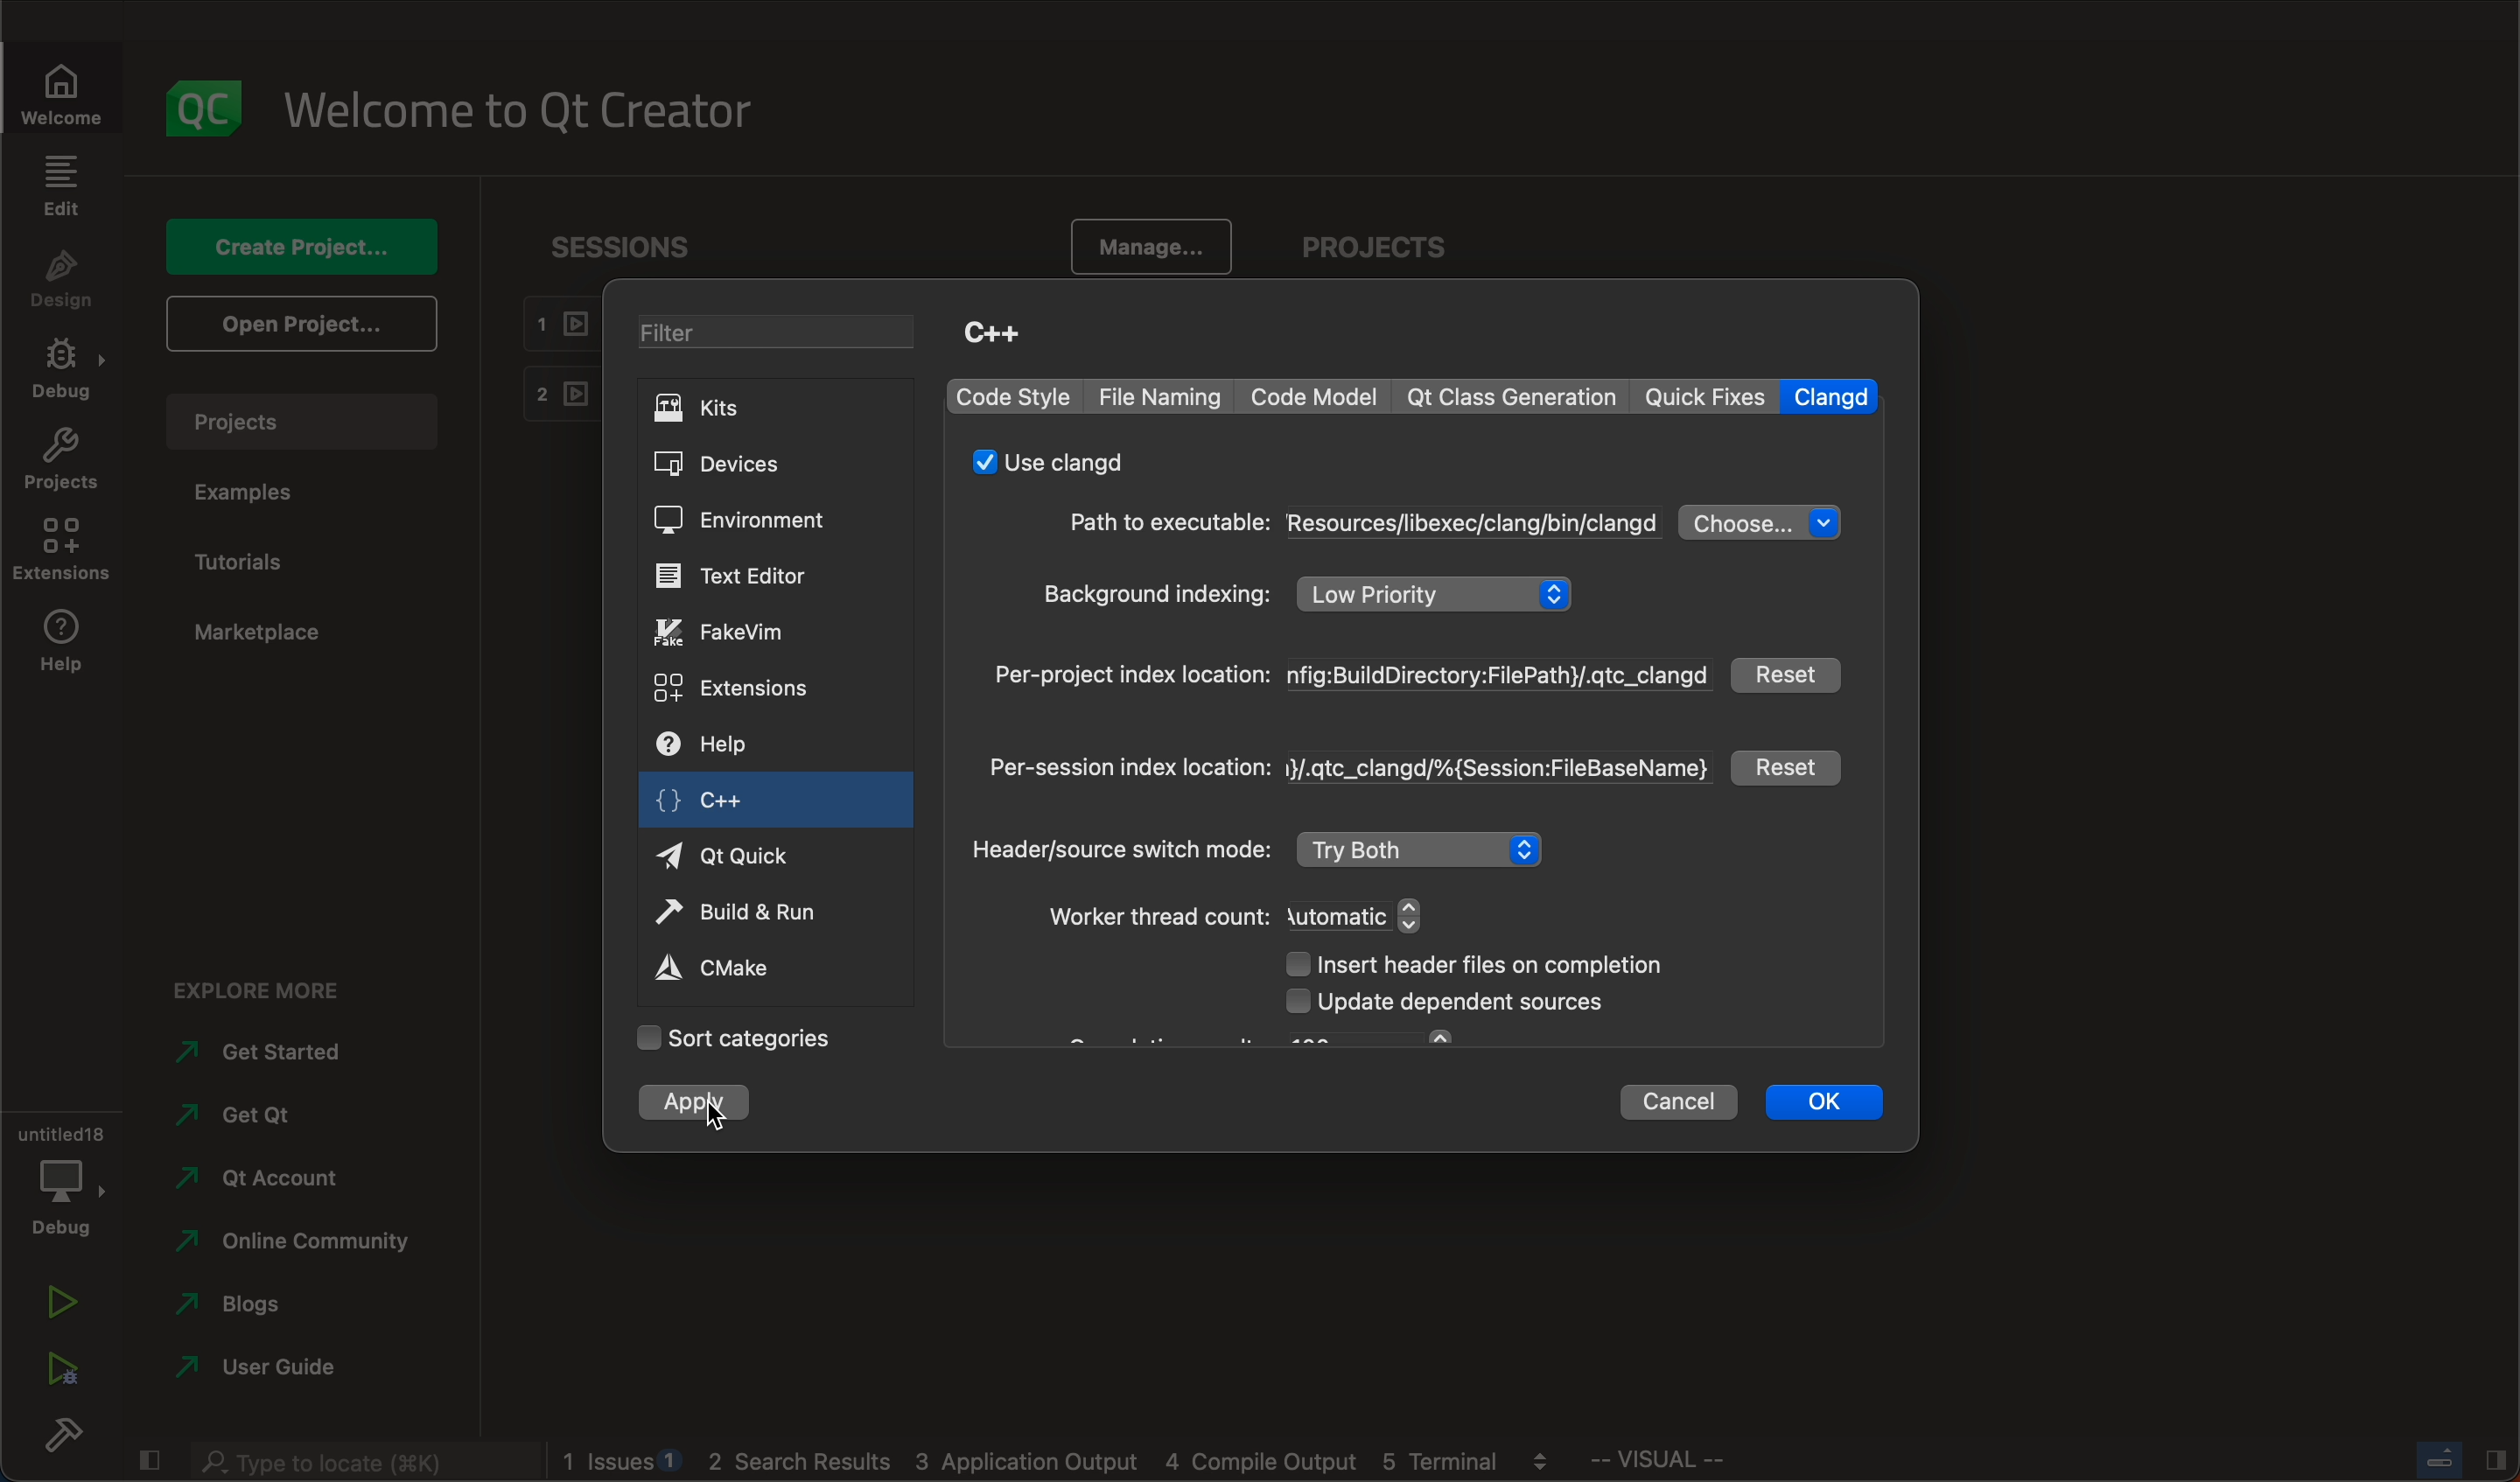 Image resolution: width=2520 pixels, height=1482 pixels. What do you see at coordinates (749, 855) in the screenshot?
I see `qt` at bounding box center [749, 855].